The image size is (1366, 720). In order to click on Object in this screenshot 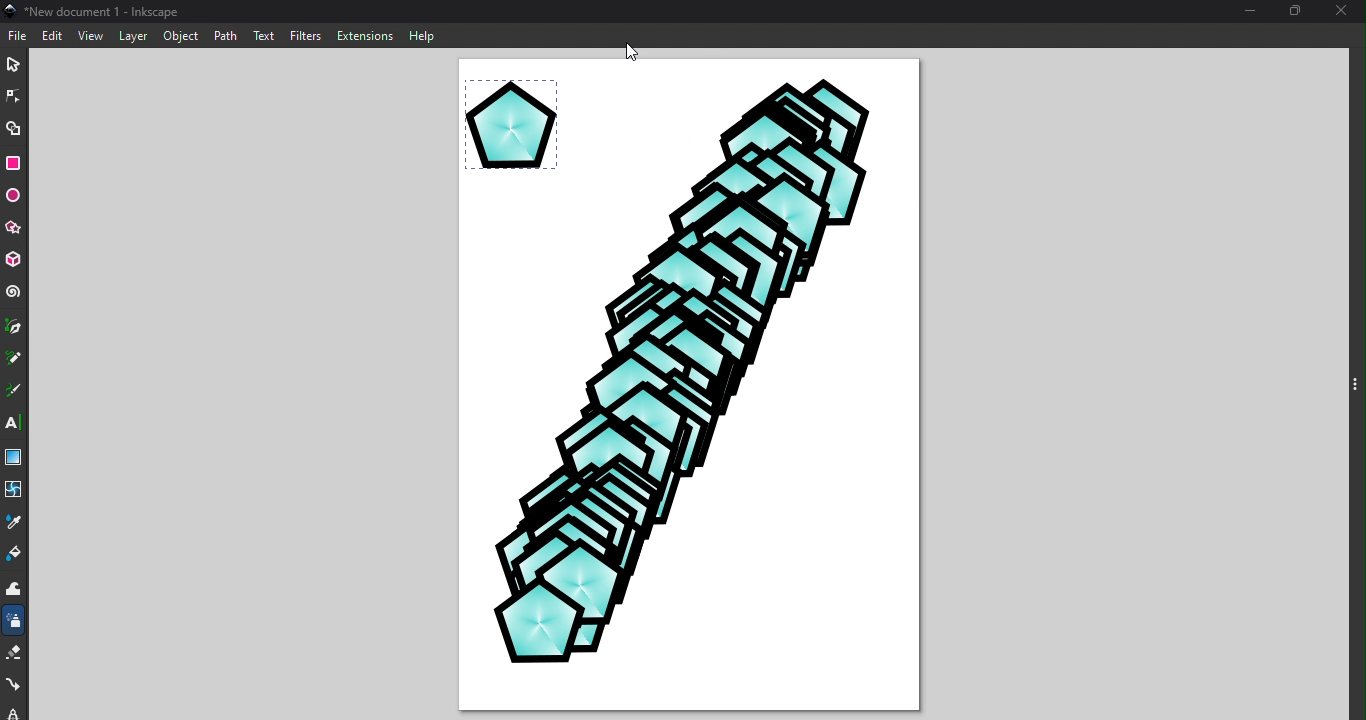, I will do `click(181, 38)`.